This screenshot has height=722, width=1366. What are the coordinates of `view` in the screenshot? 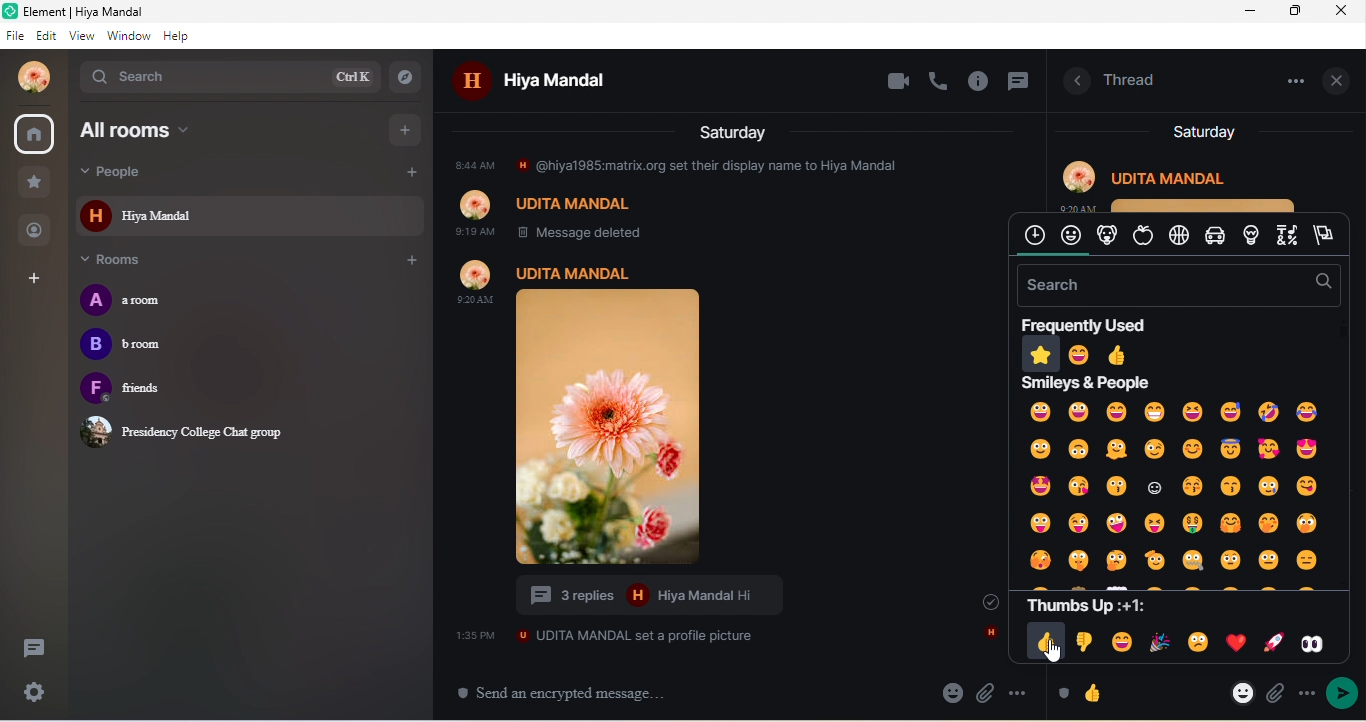 It's located at (85, 36).